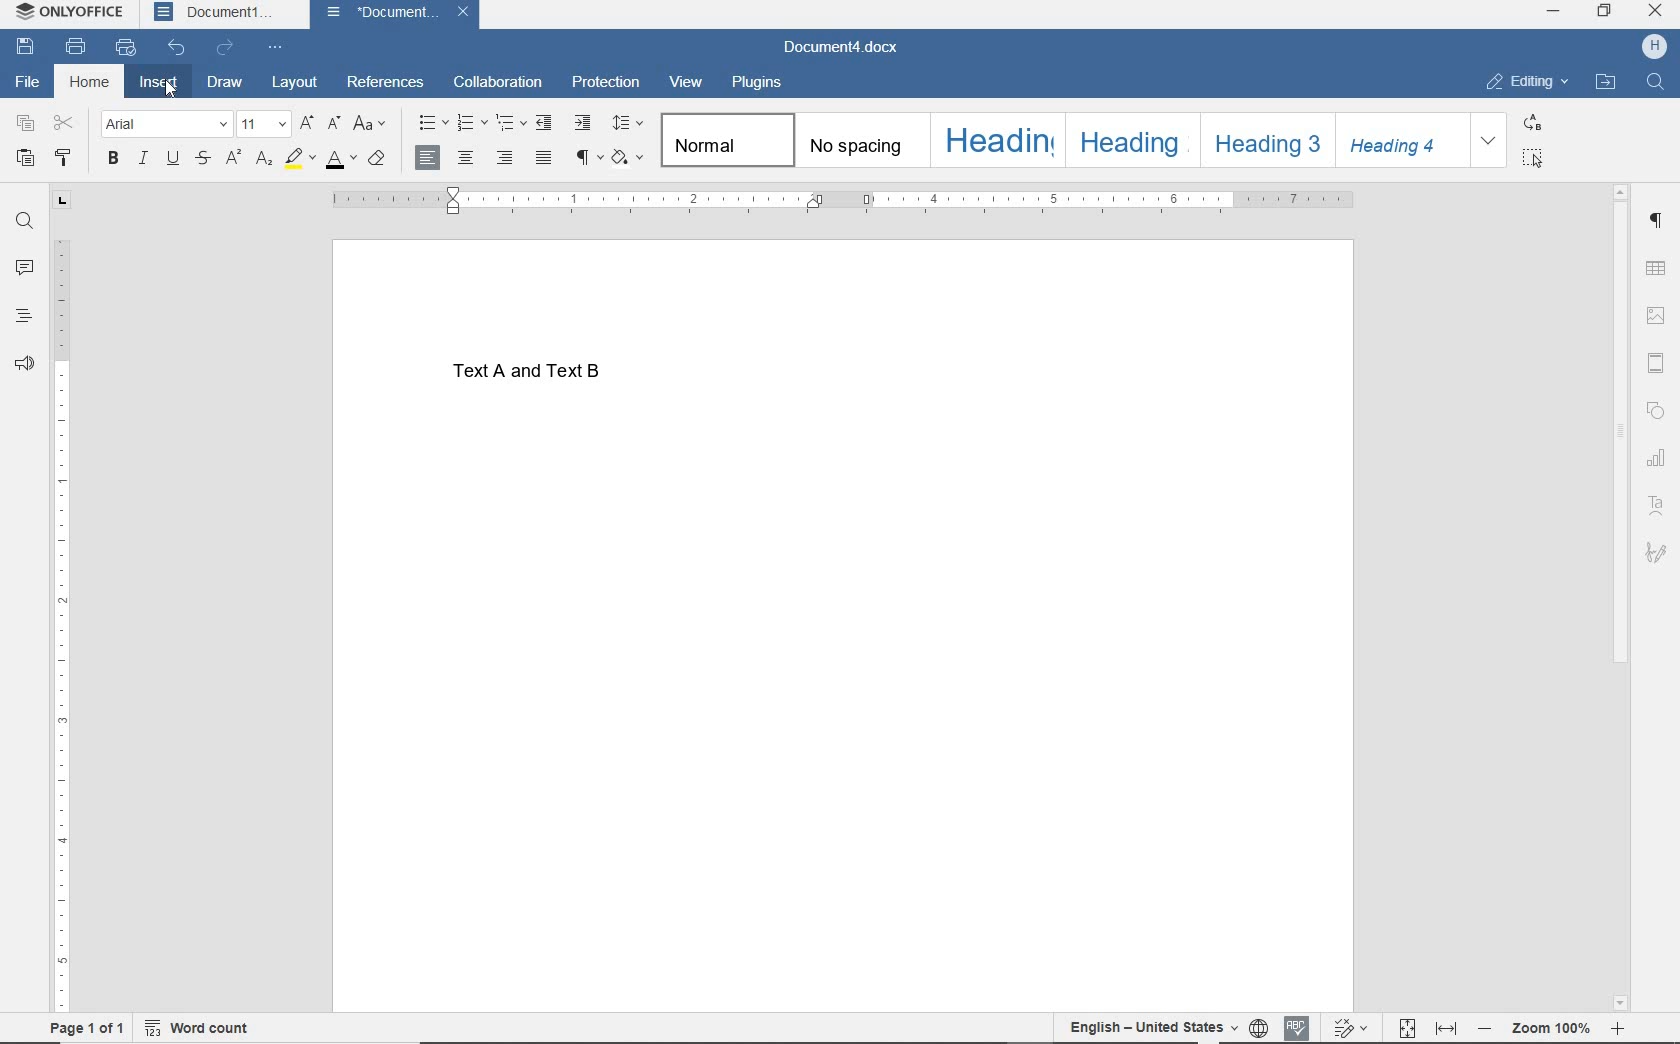  I want to click on HP, so click(1654, 48).